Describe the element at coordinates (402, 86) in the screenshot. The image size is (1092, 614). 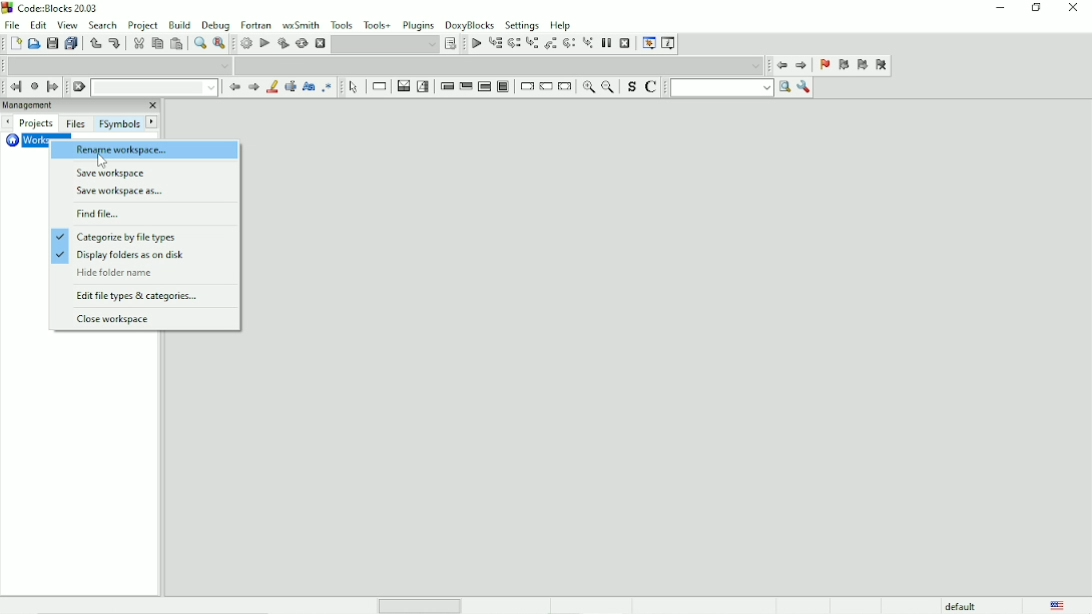
I see `Decision` at that location.